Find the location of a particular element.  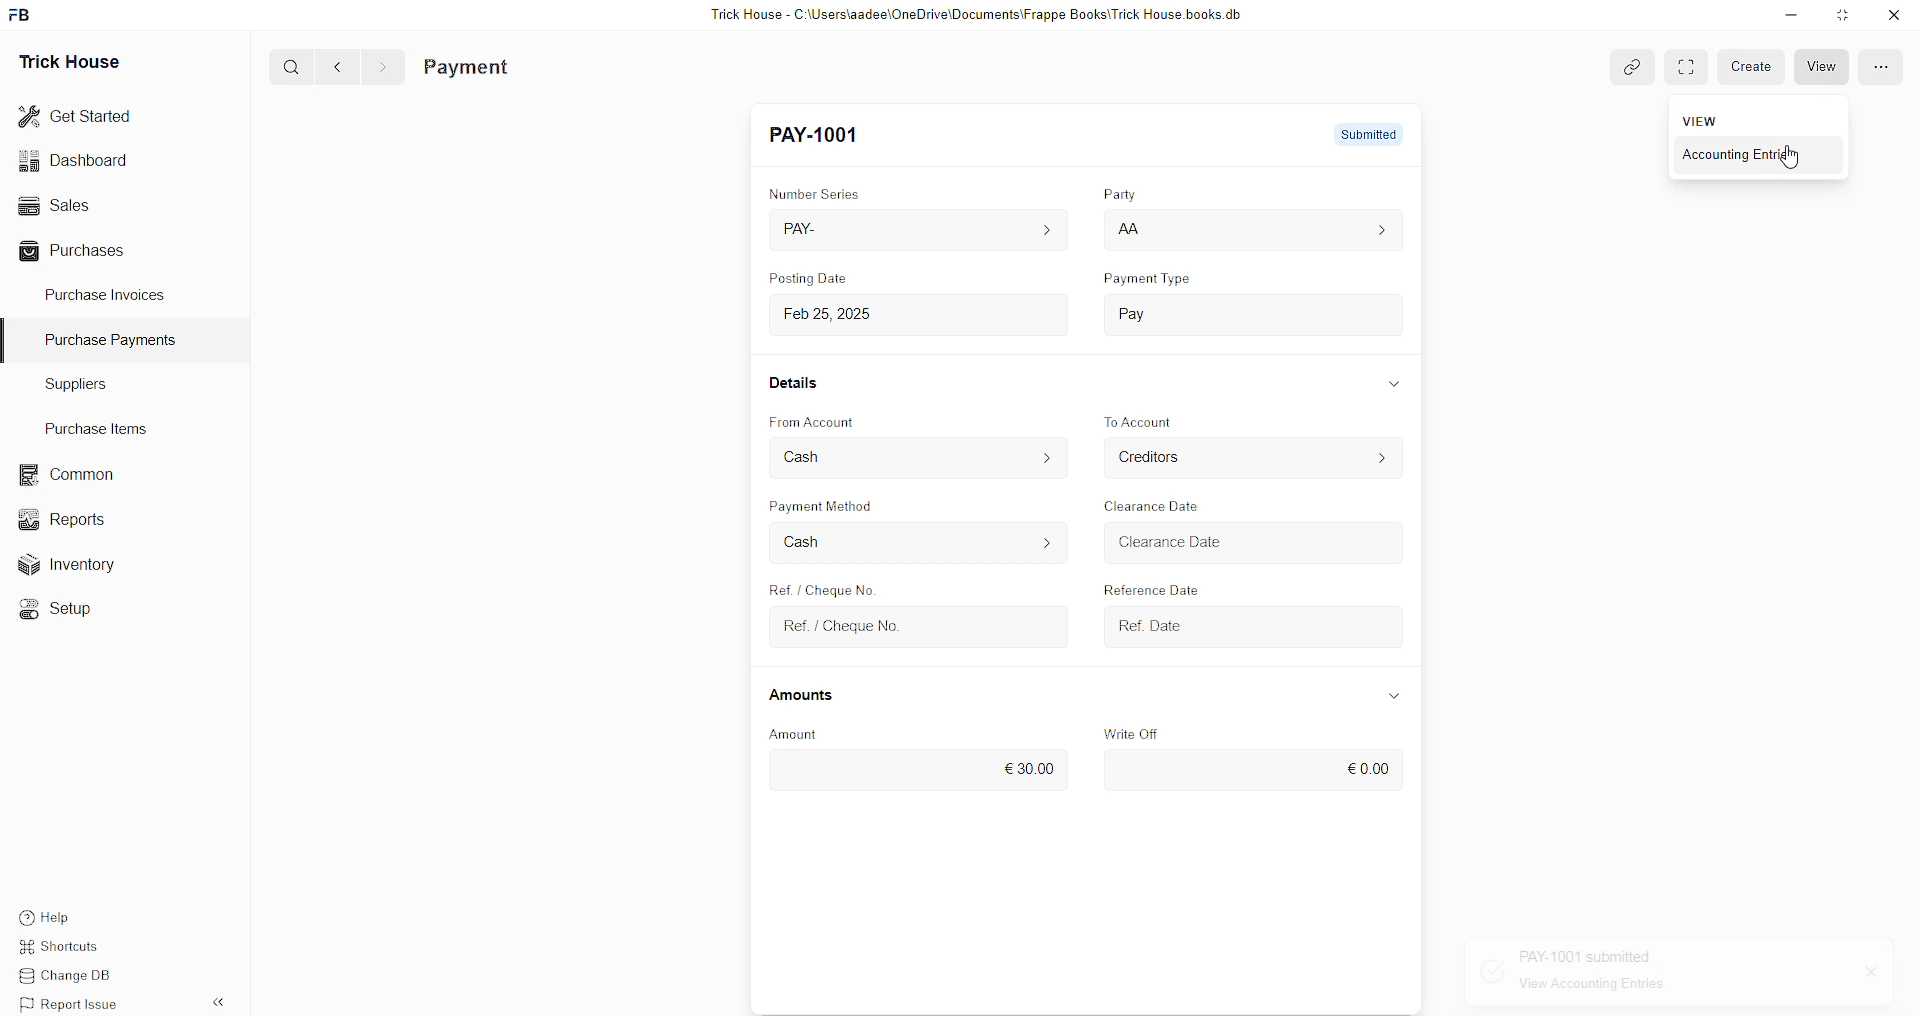

common is located at coordinates (70, 475).